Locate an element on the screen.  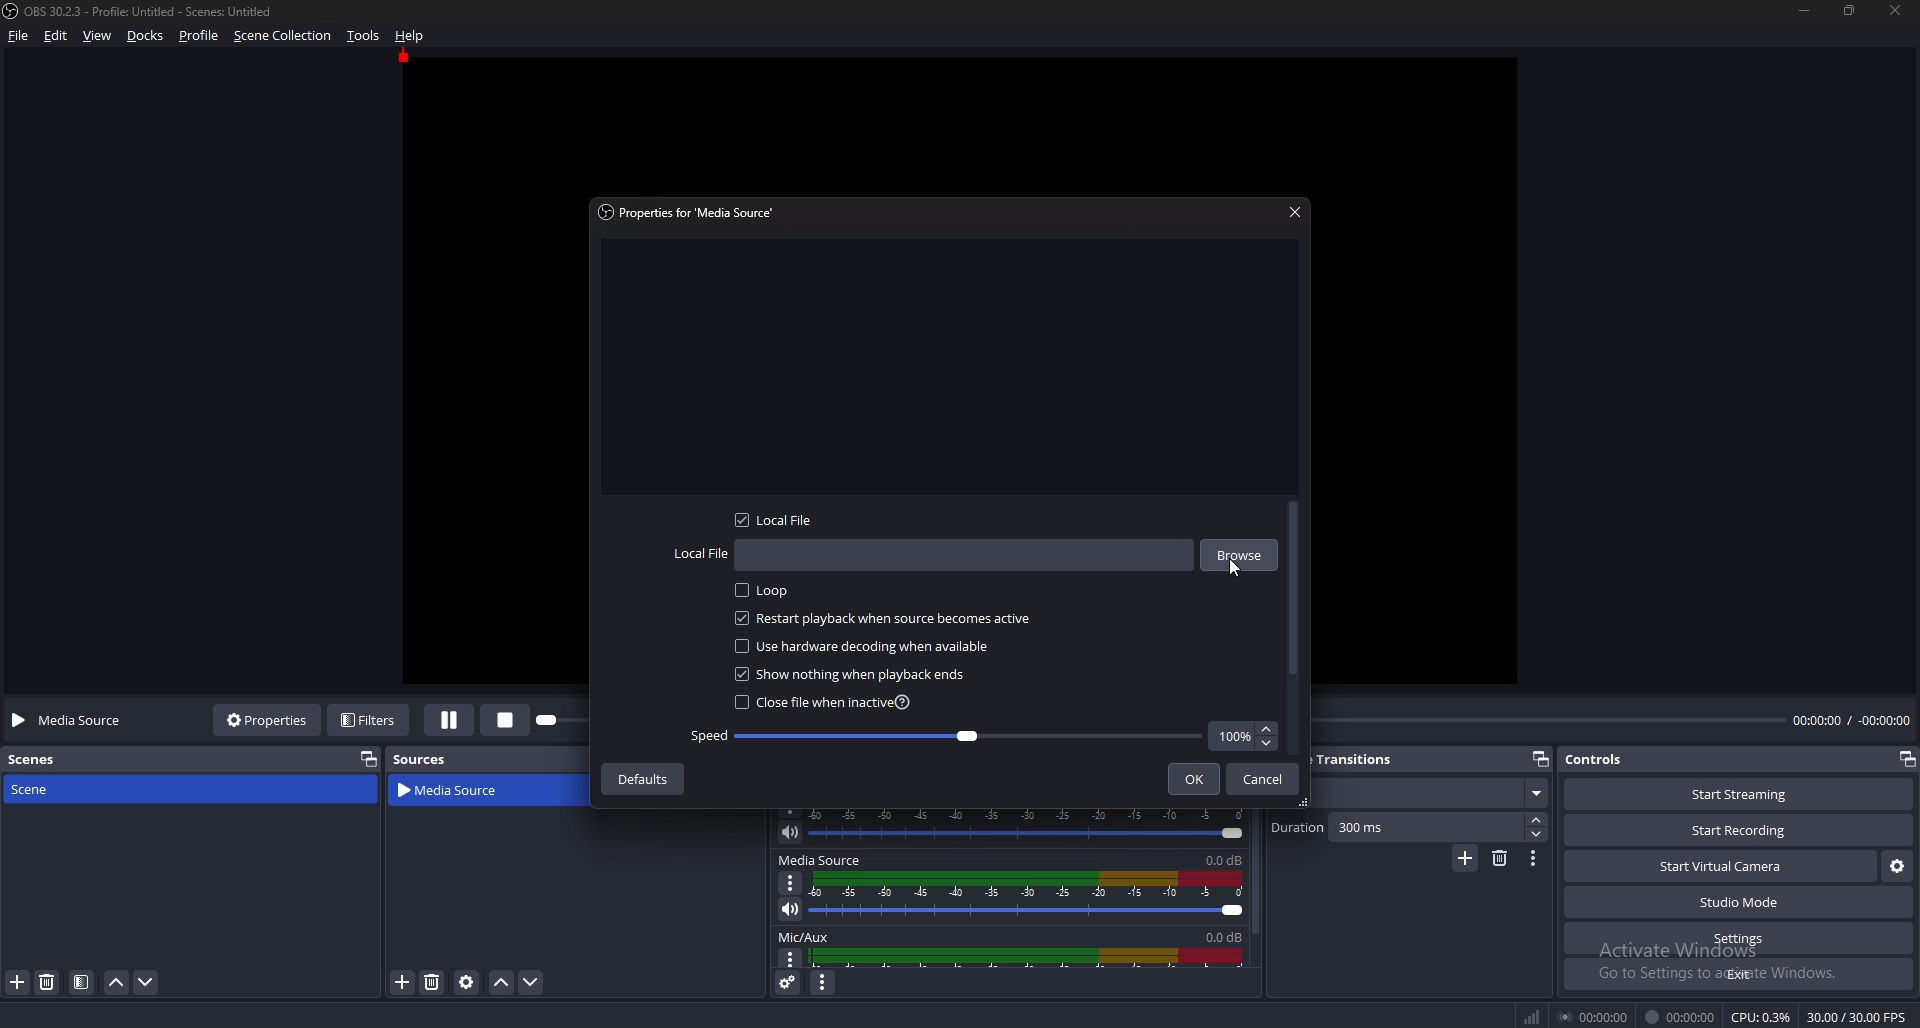
Move scene up is located at coordinates (116, 985).